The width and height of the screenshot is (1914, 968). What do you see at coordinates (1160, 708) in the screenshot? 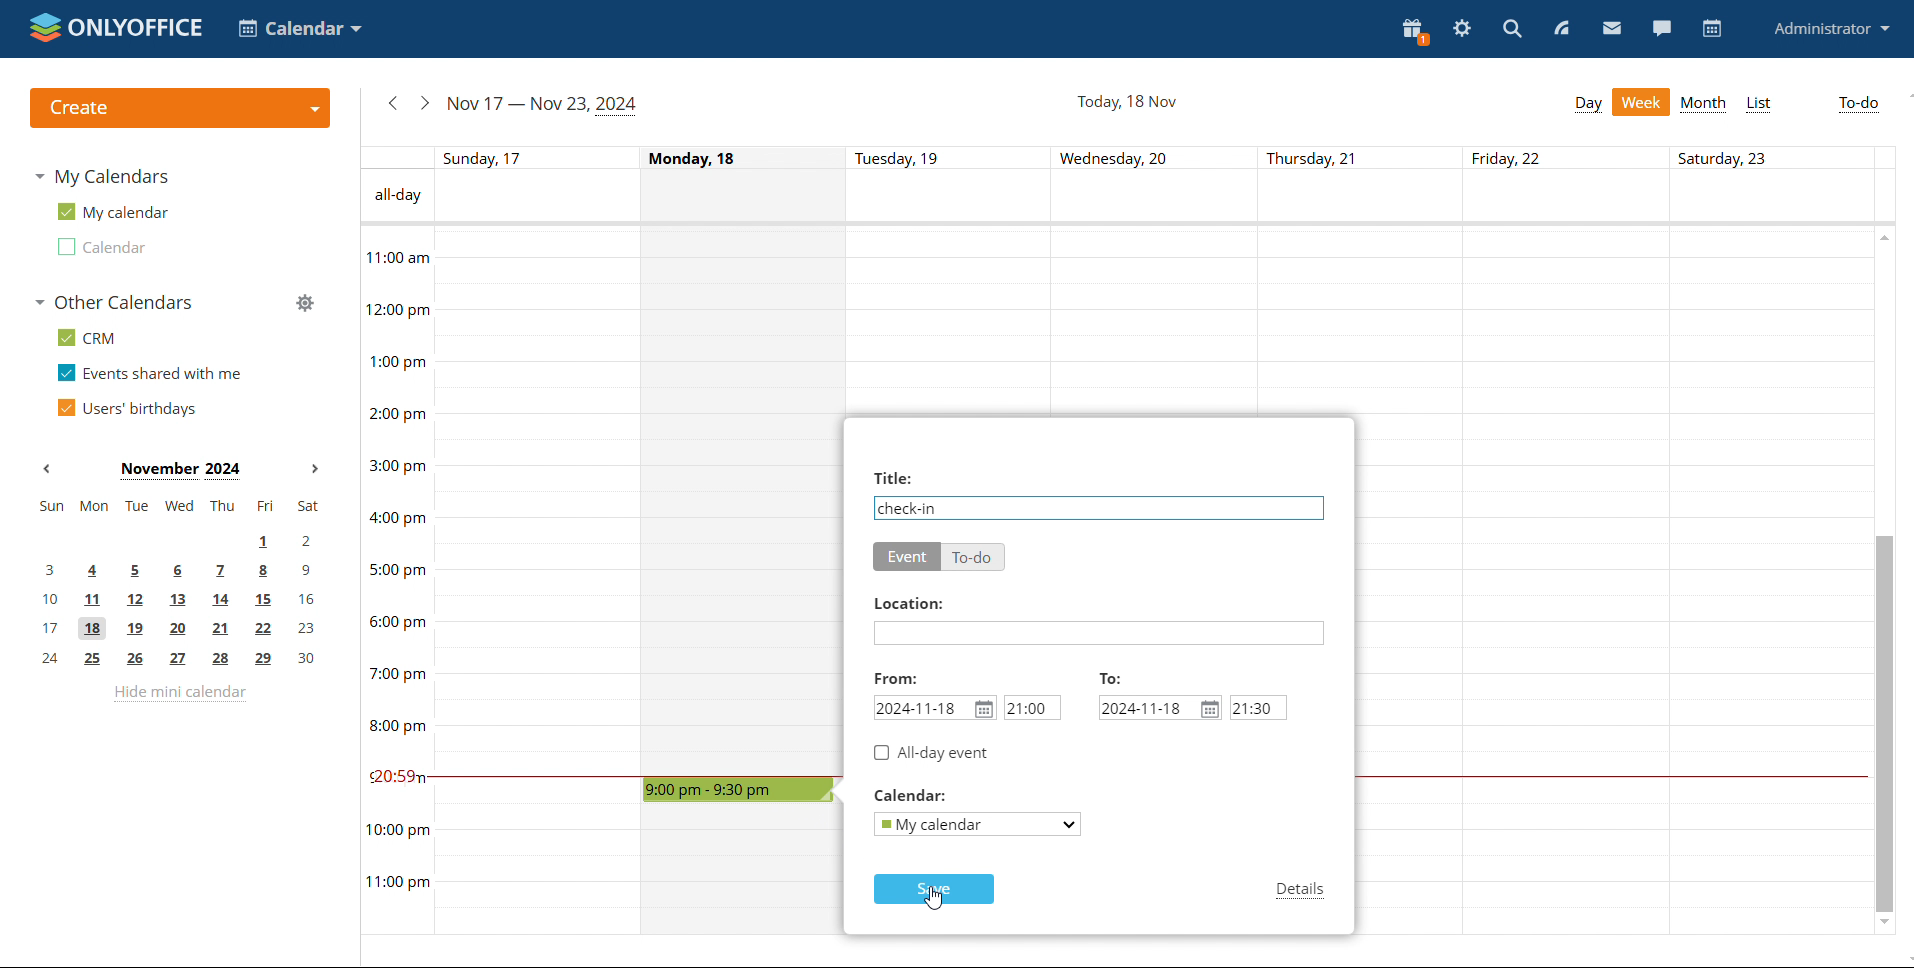
I see `end date` at bounding box center [1160, 708].